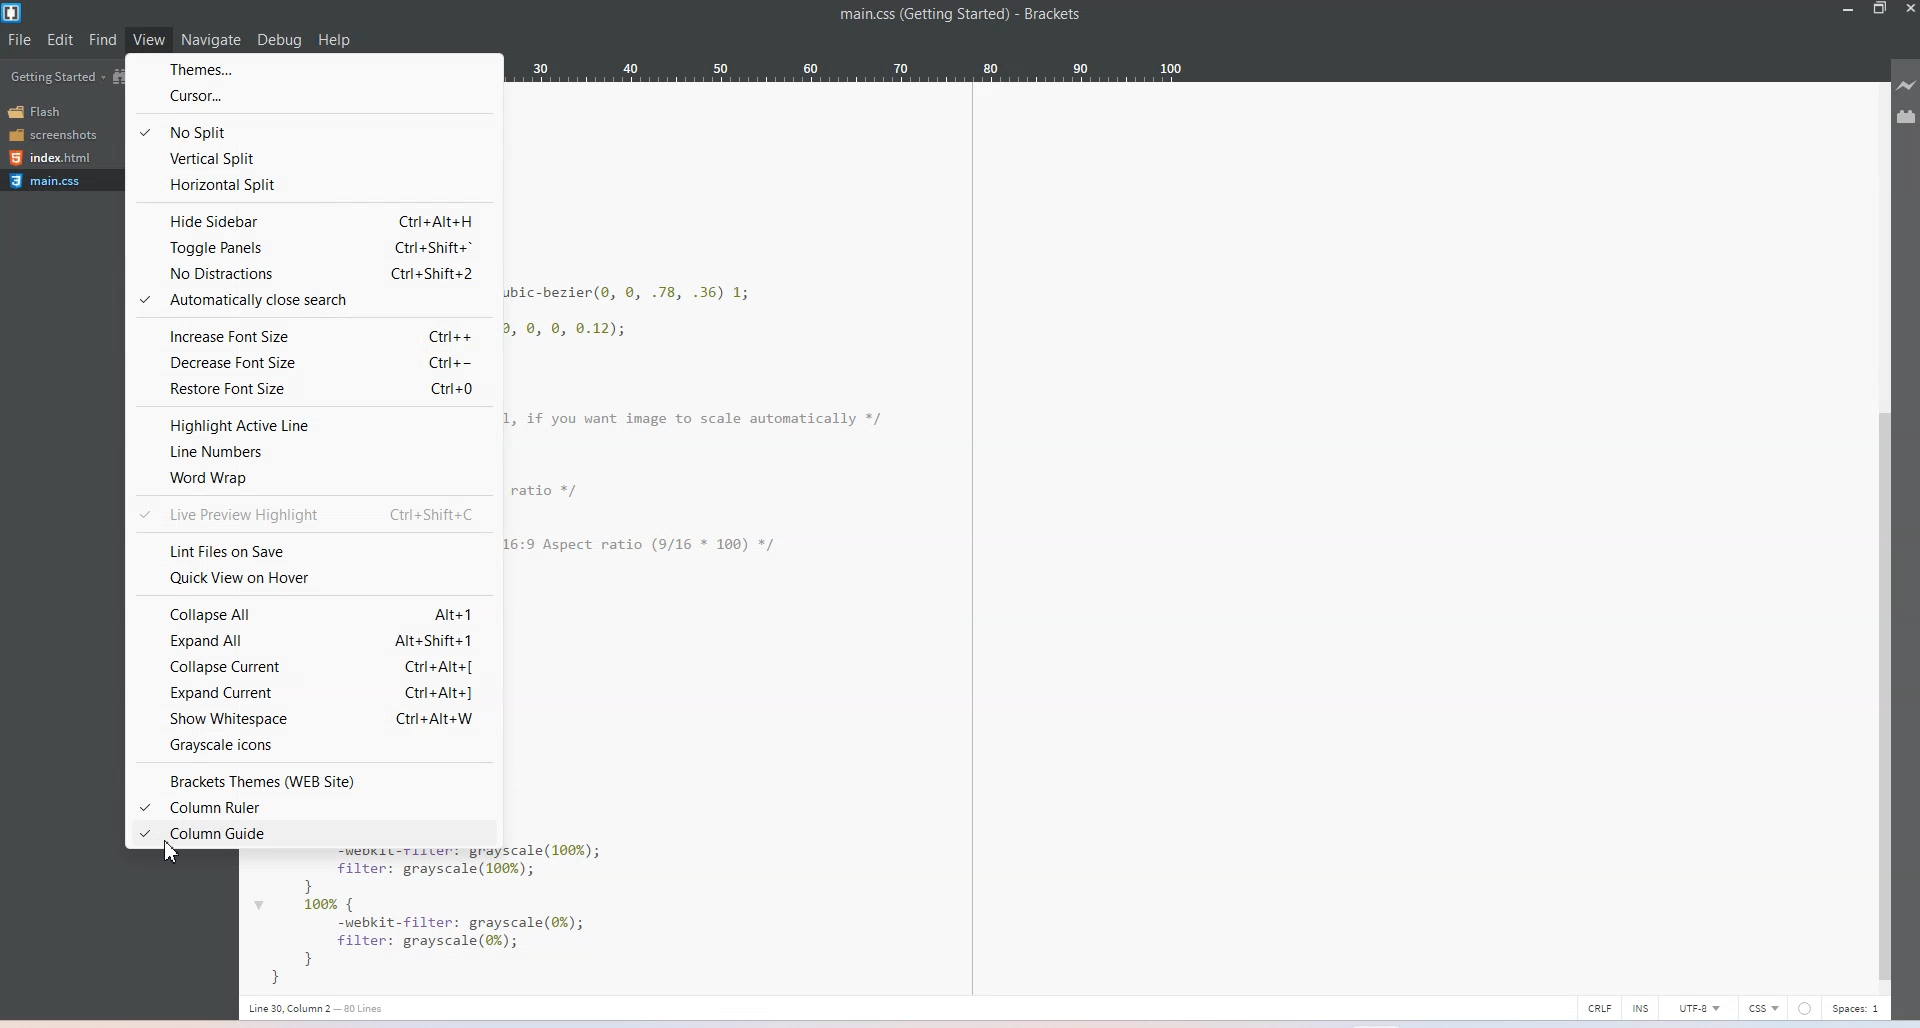 The image size is (1920, 1028). I want to click on Brackets, so click(1052, 15).